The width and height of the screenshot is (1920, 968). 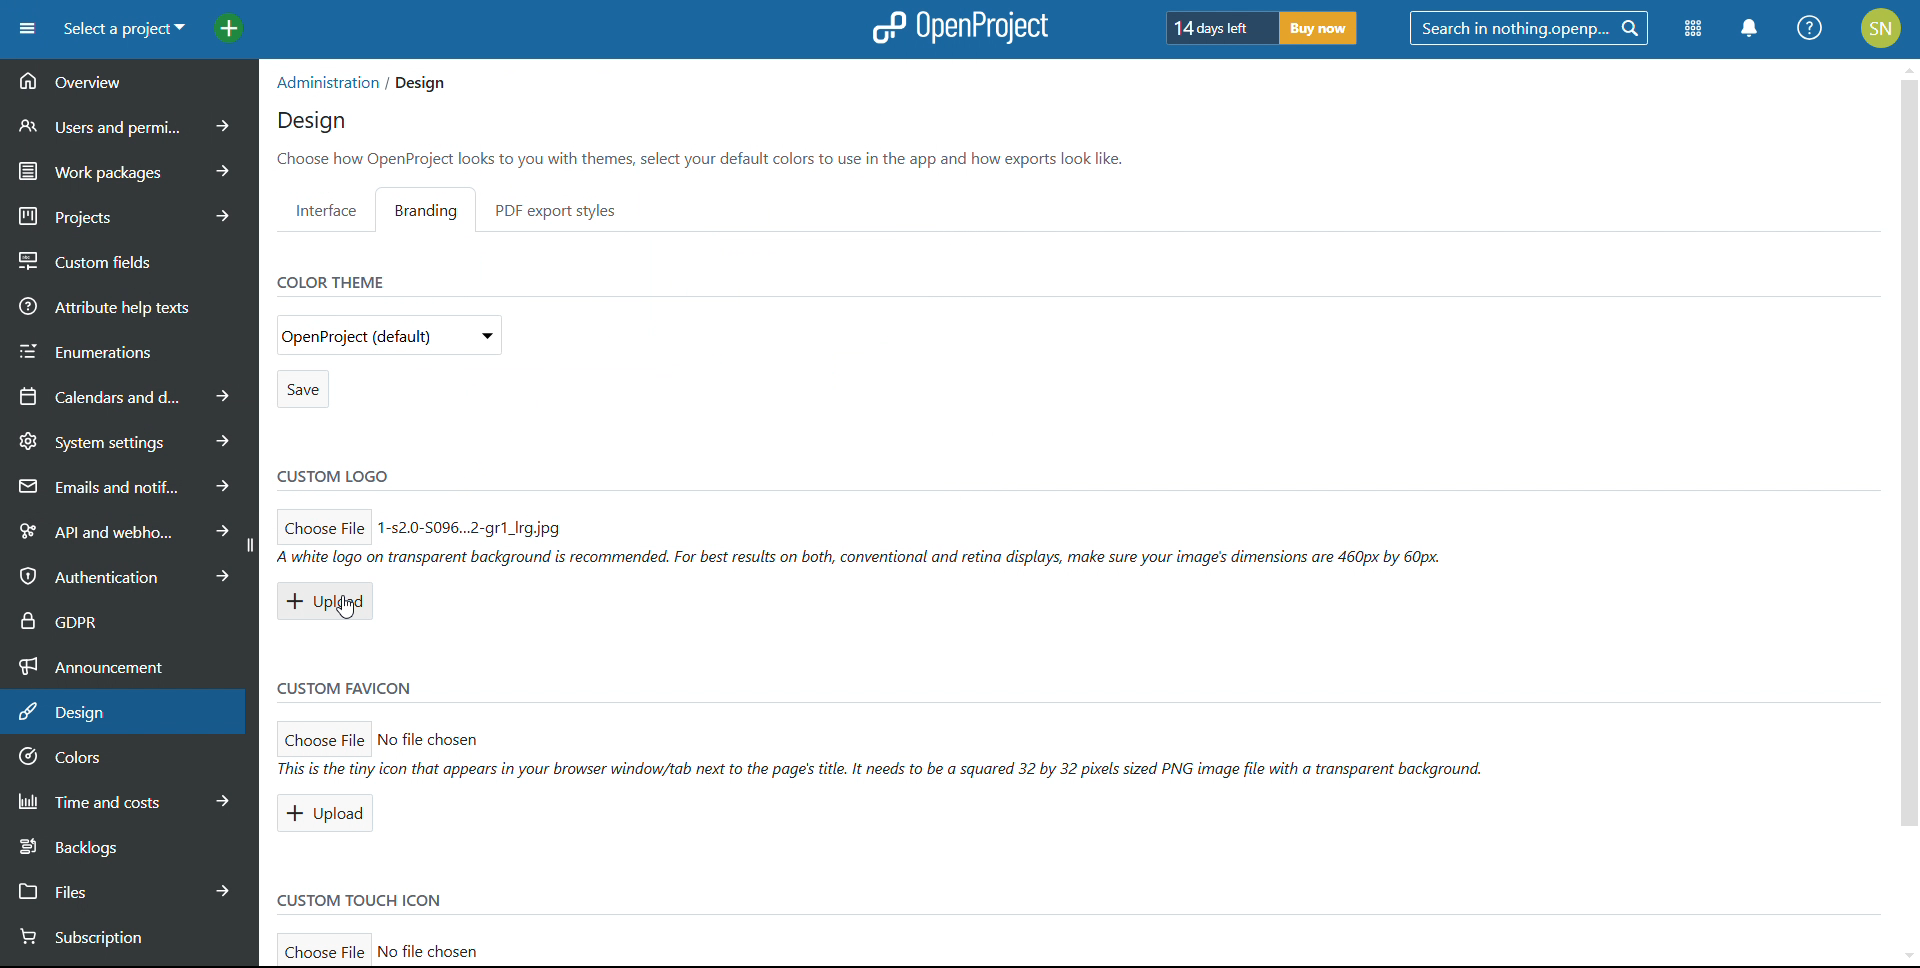 I want to click on Choose how OpenProject looks to you with themes, select your default colors to use in the app and how exports look like., so click(x=706, y=158).